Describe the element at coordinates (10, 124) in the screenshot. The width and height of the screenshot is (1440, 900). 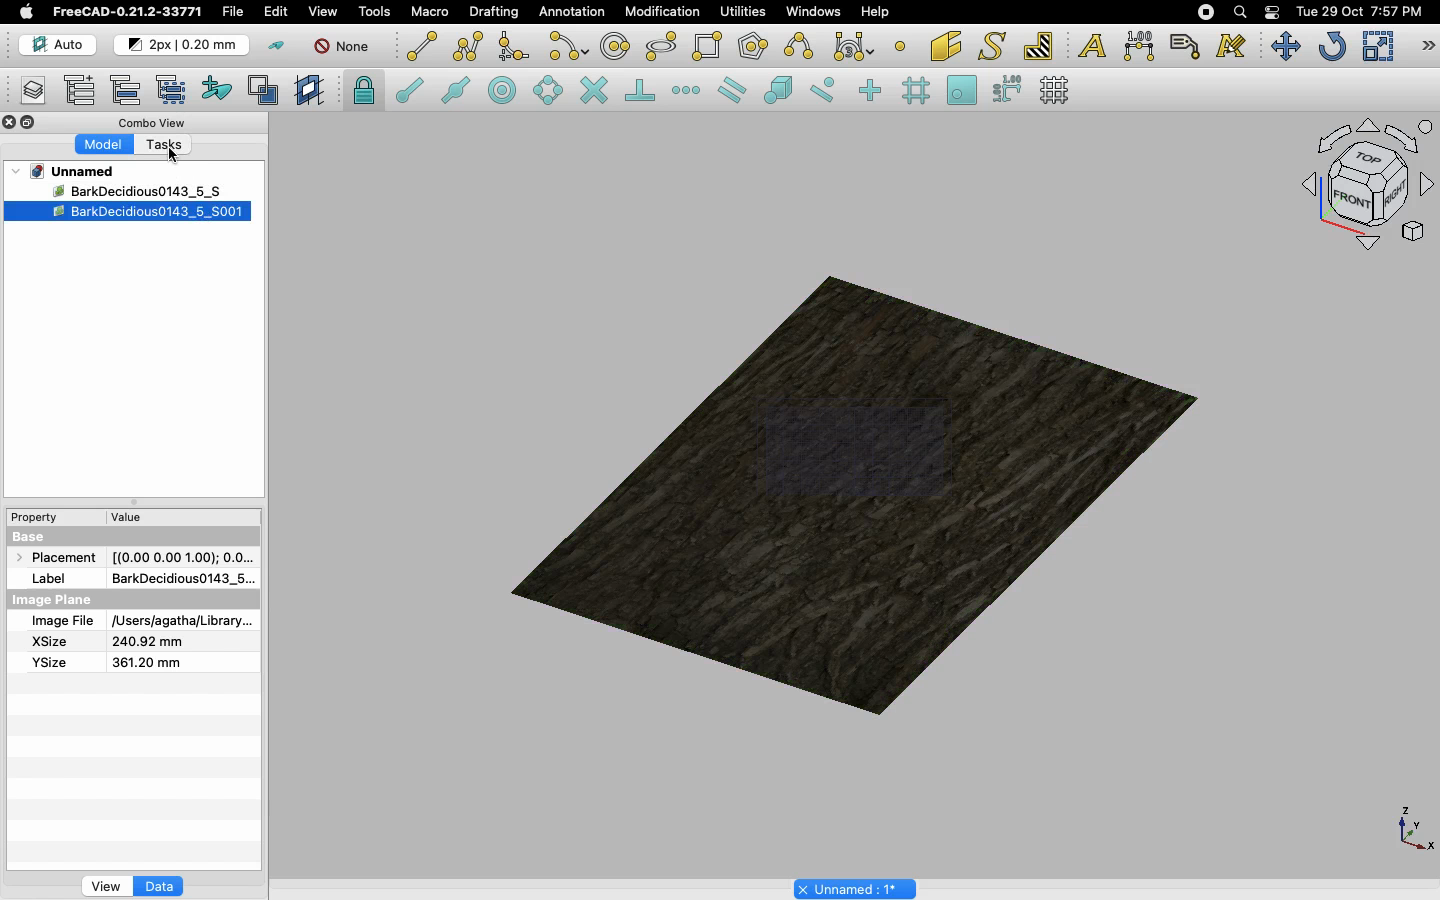
I see `Close` at that location.